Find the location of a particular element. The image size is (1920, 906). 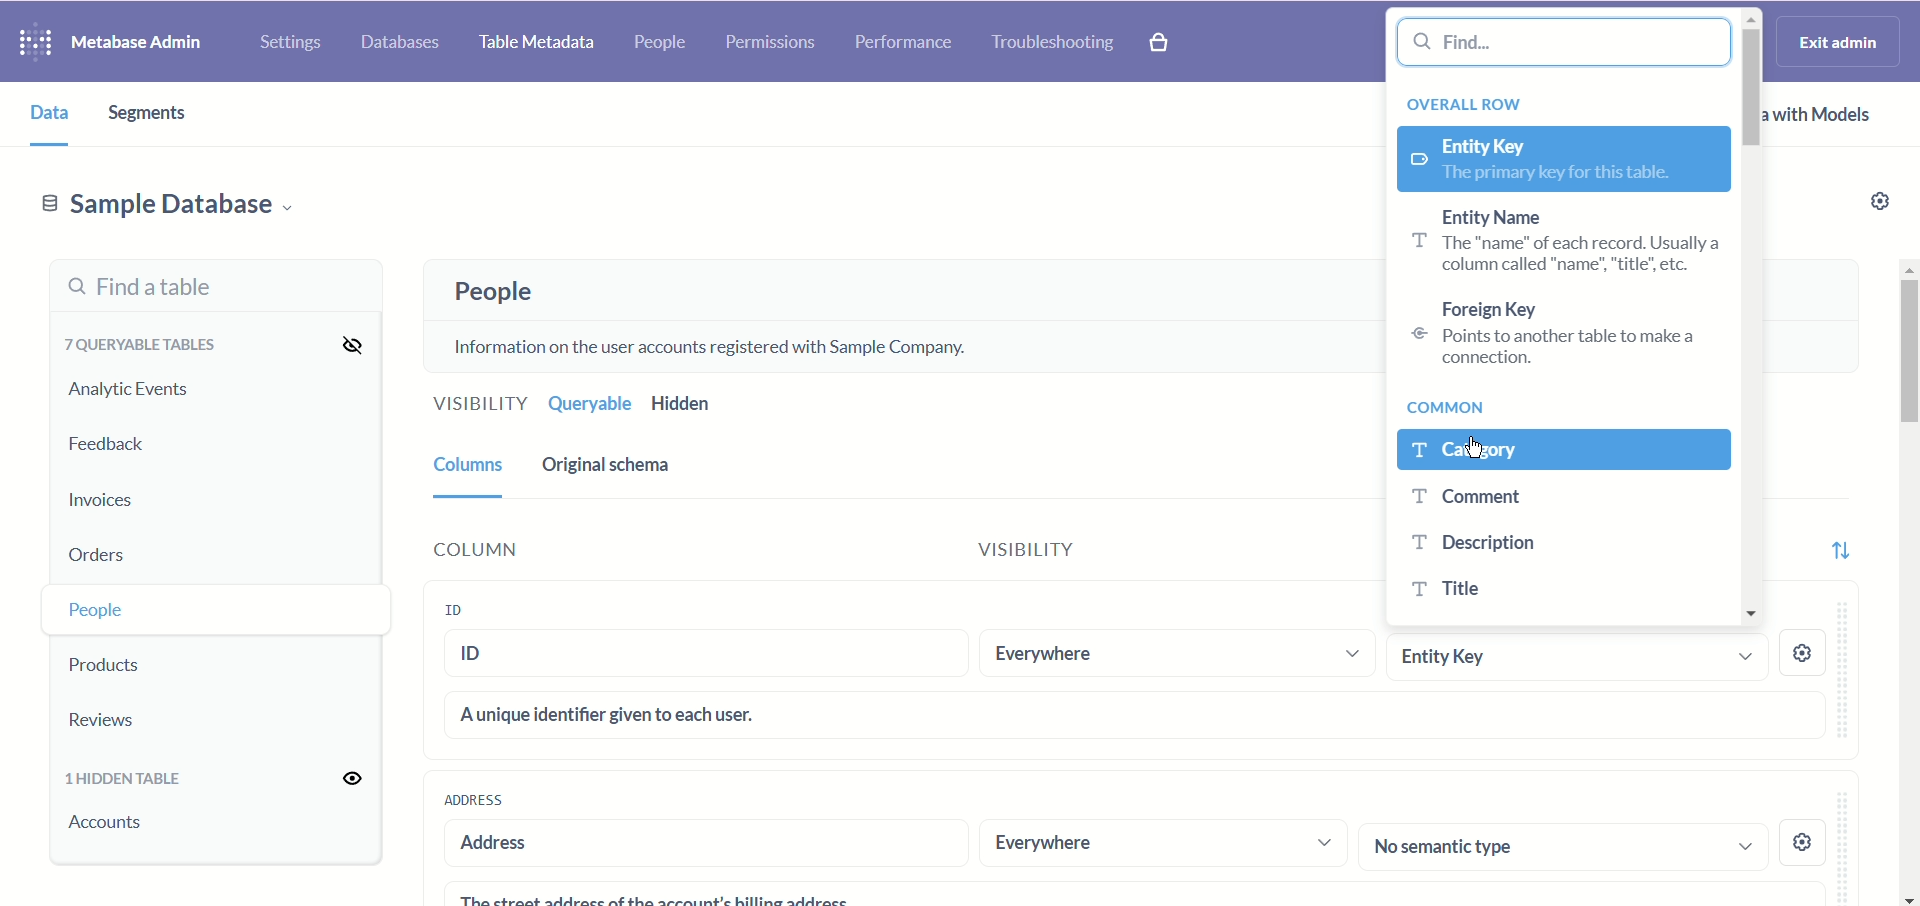

settings is located at coordinates (1873, 204).